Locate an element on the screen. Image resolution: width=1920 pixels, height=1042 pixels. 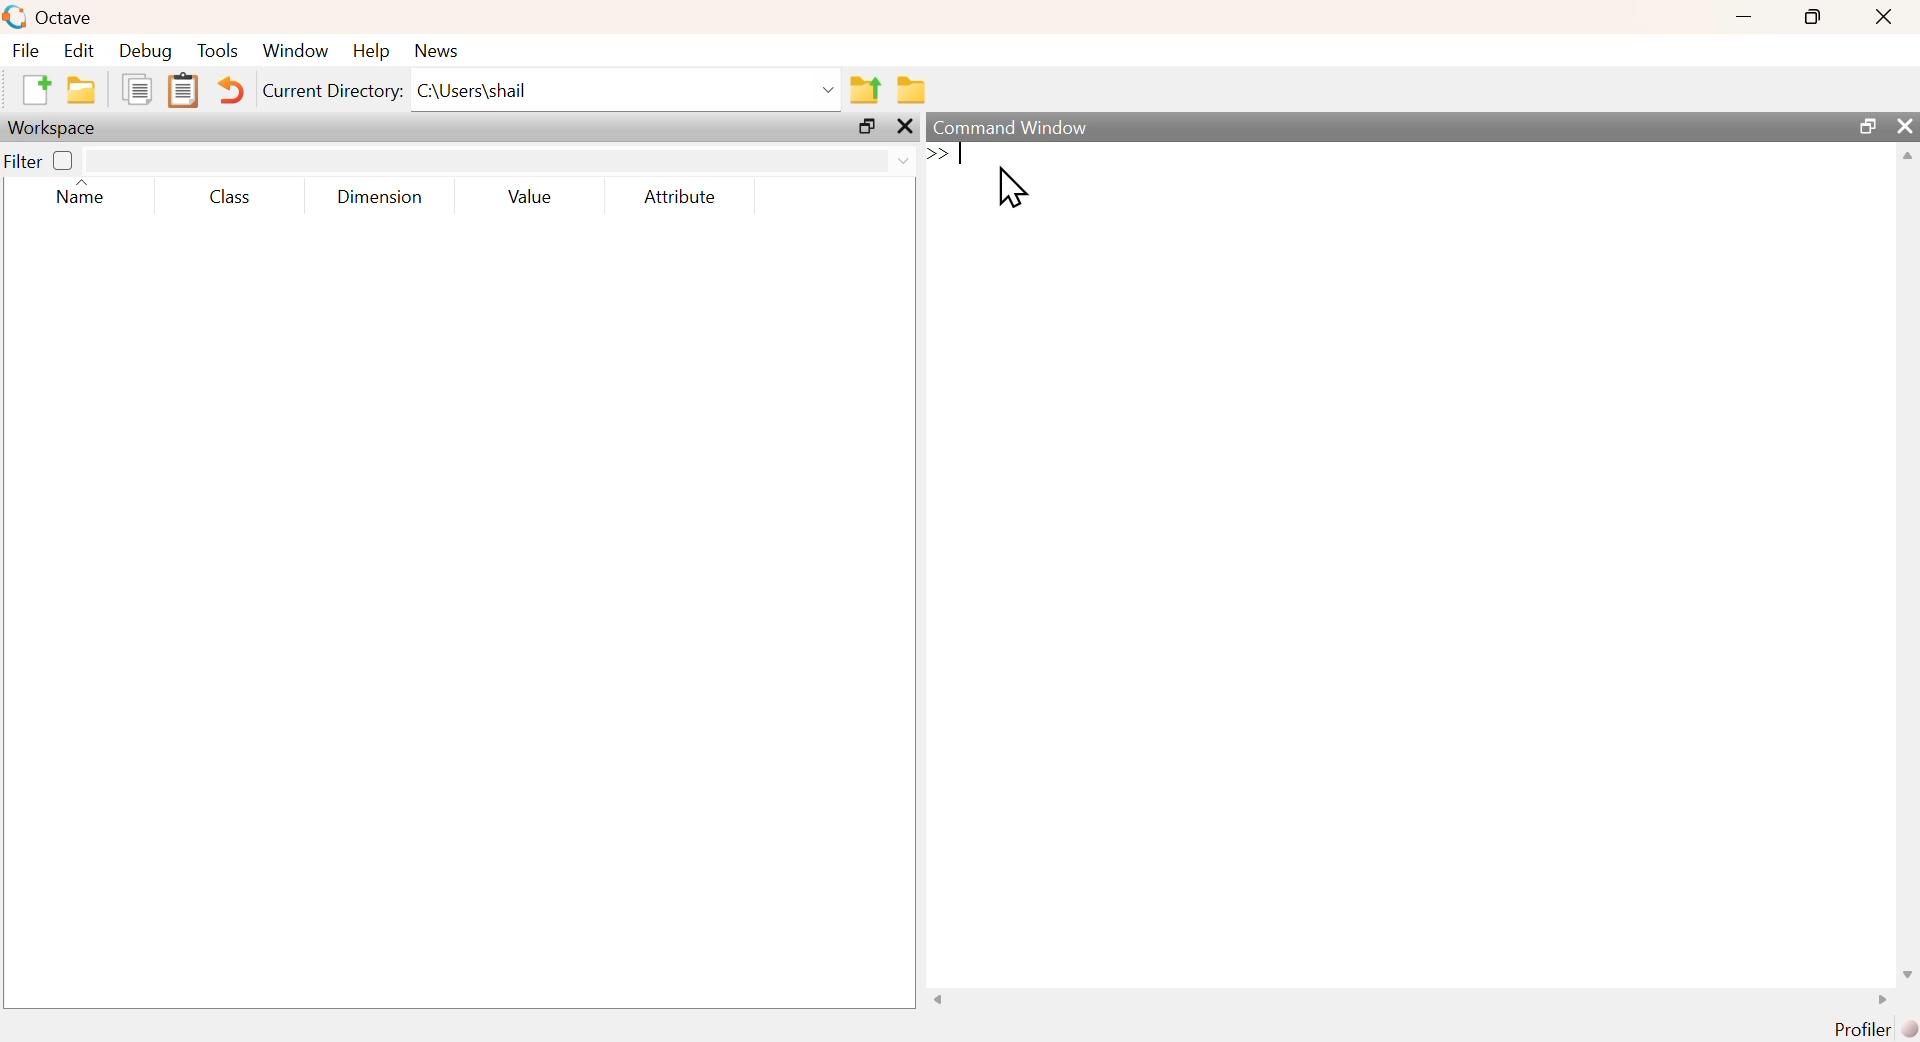
scroll left is located at coordinates (938, 1000).